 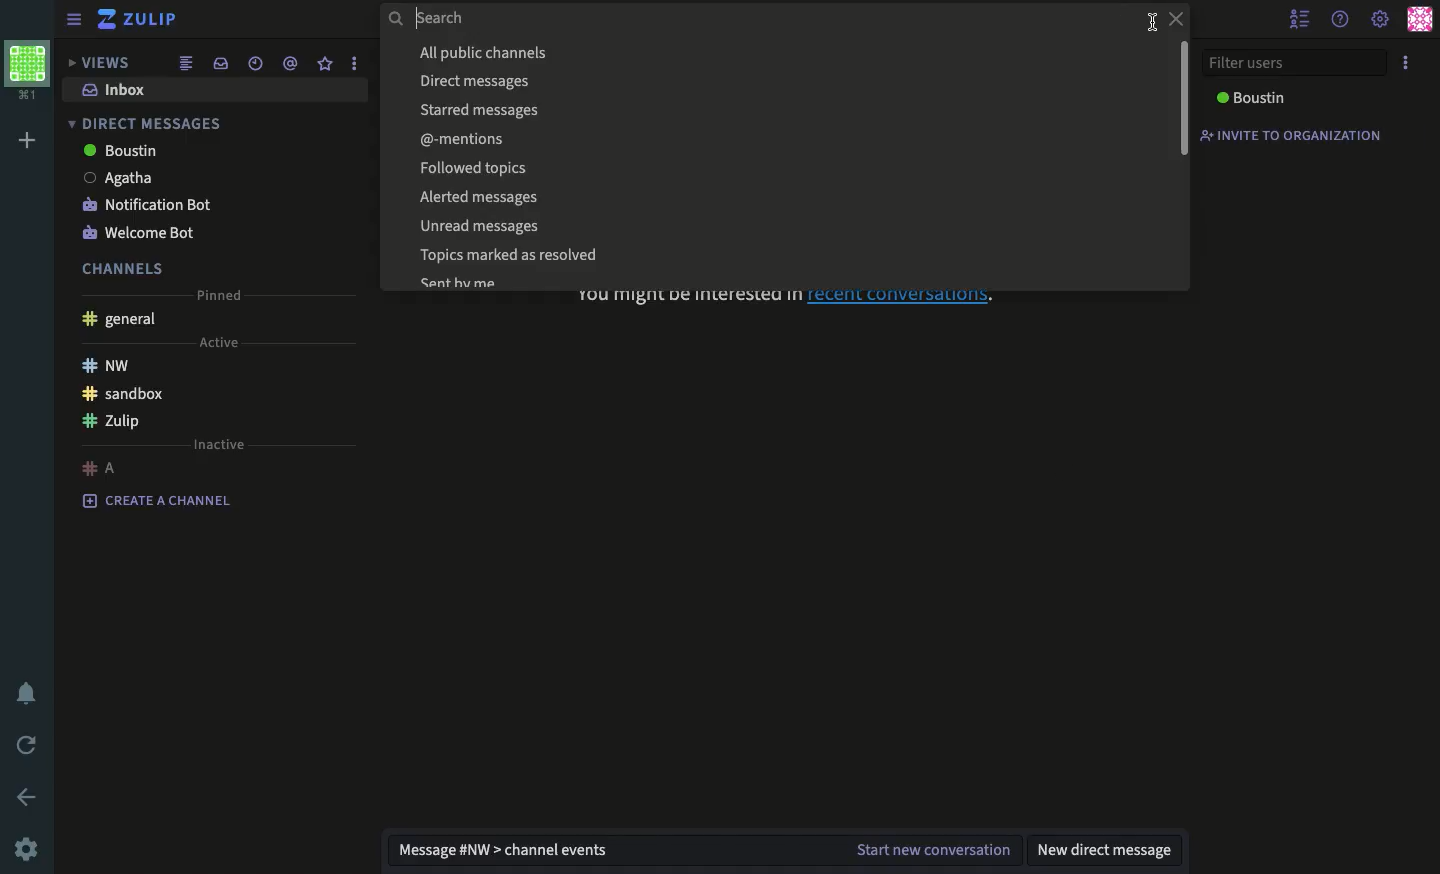 What do you see at coordinates (354, 64) in the screenshot?
I see `options` at bounding box center [354, 64].